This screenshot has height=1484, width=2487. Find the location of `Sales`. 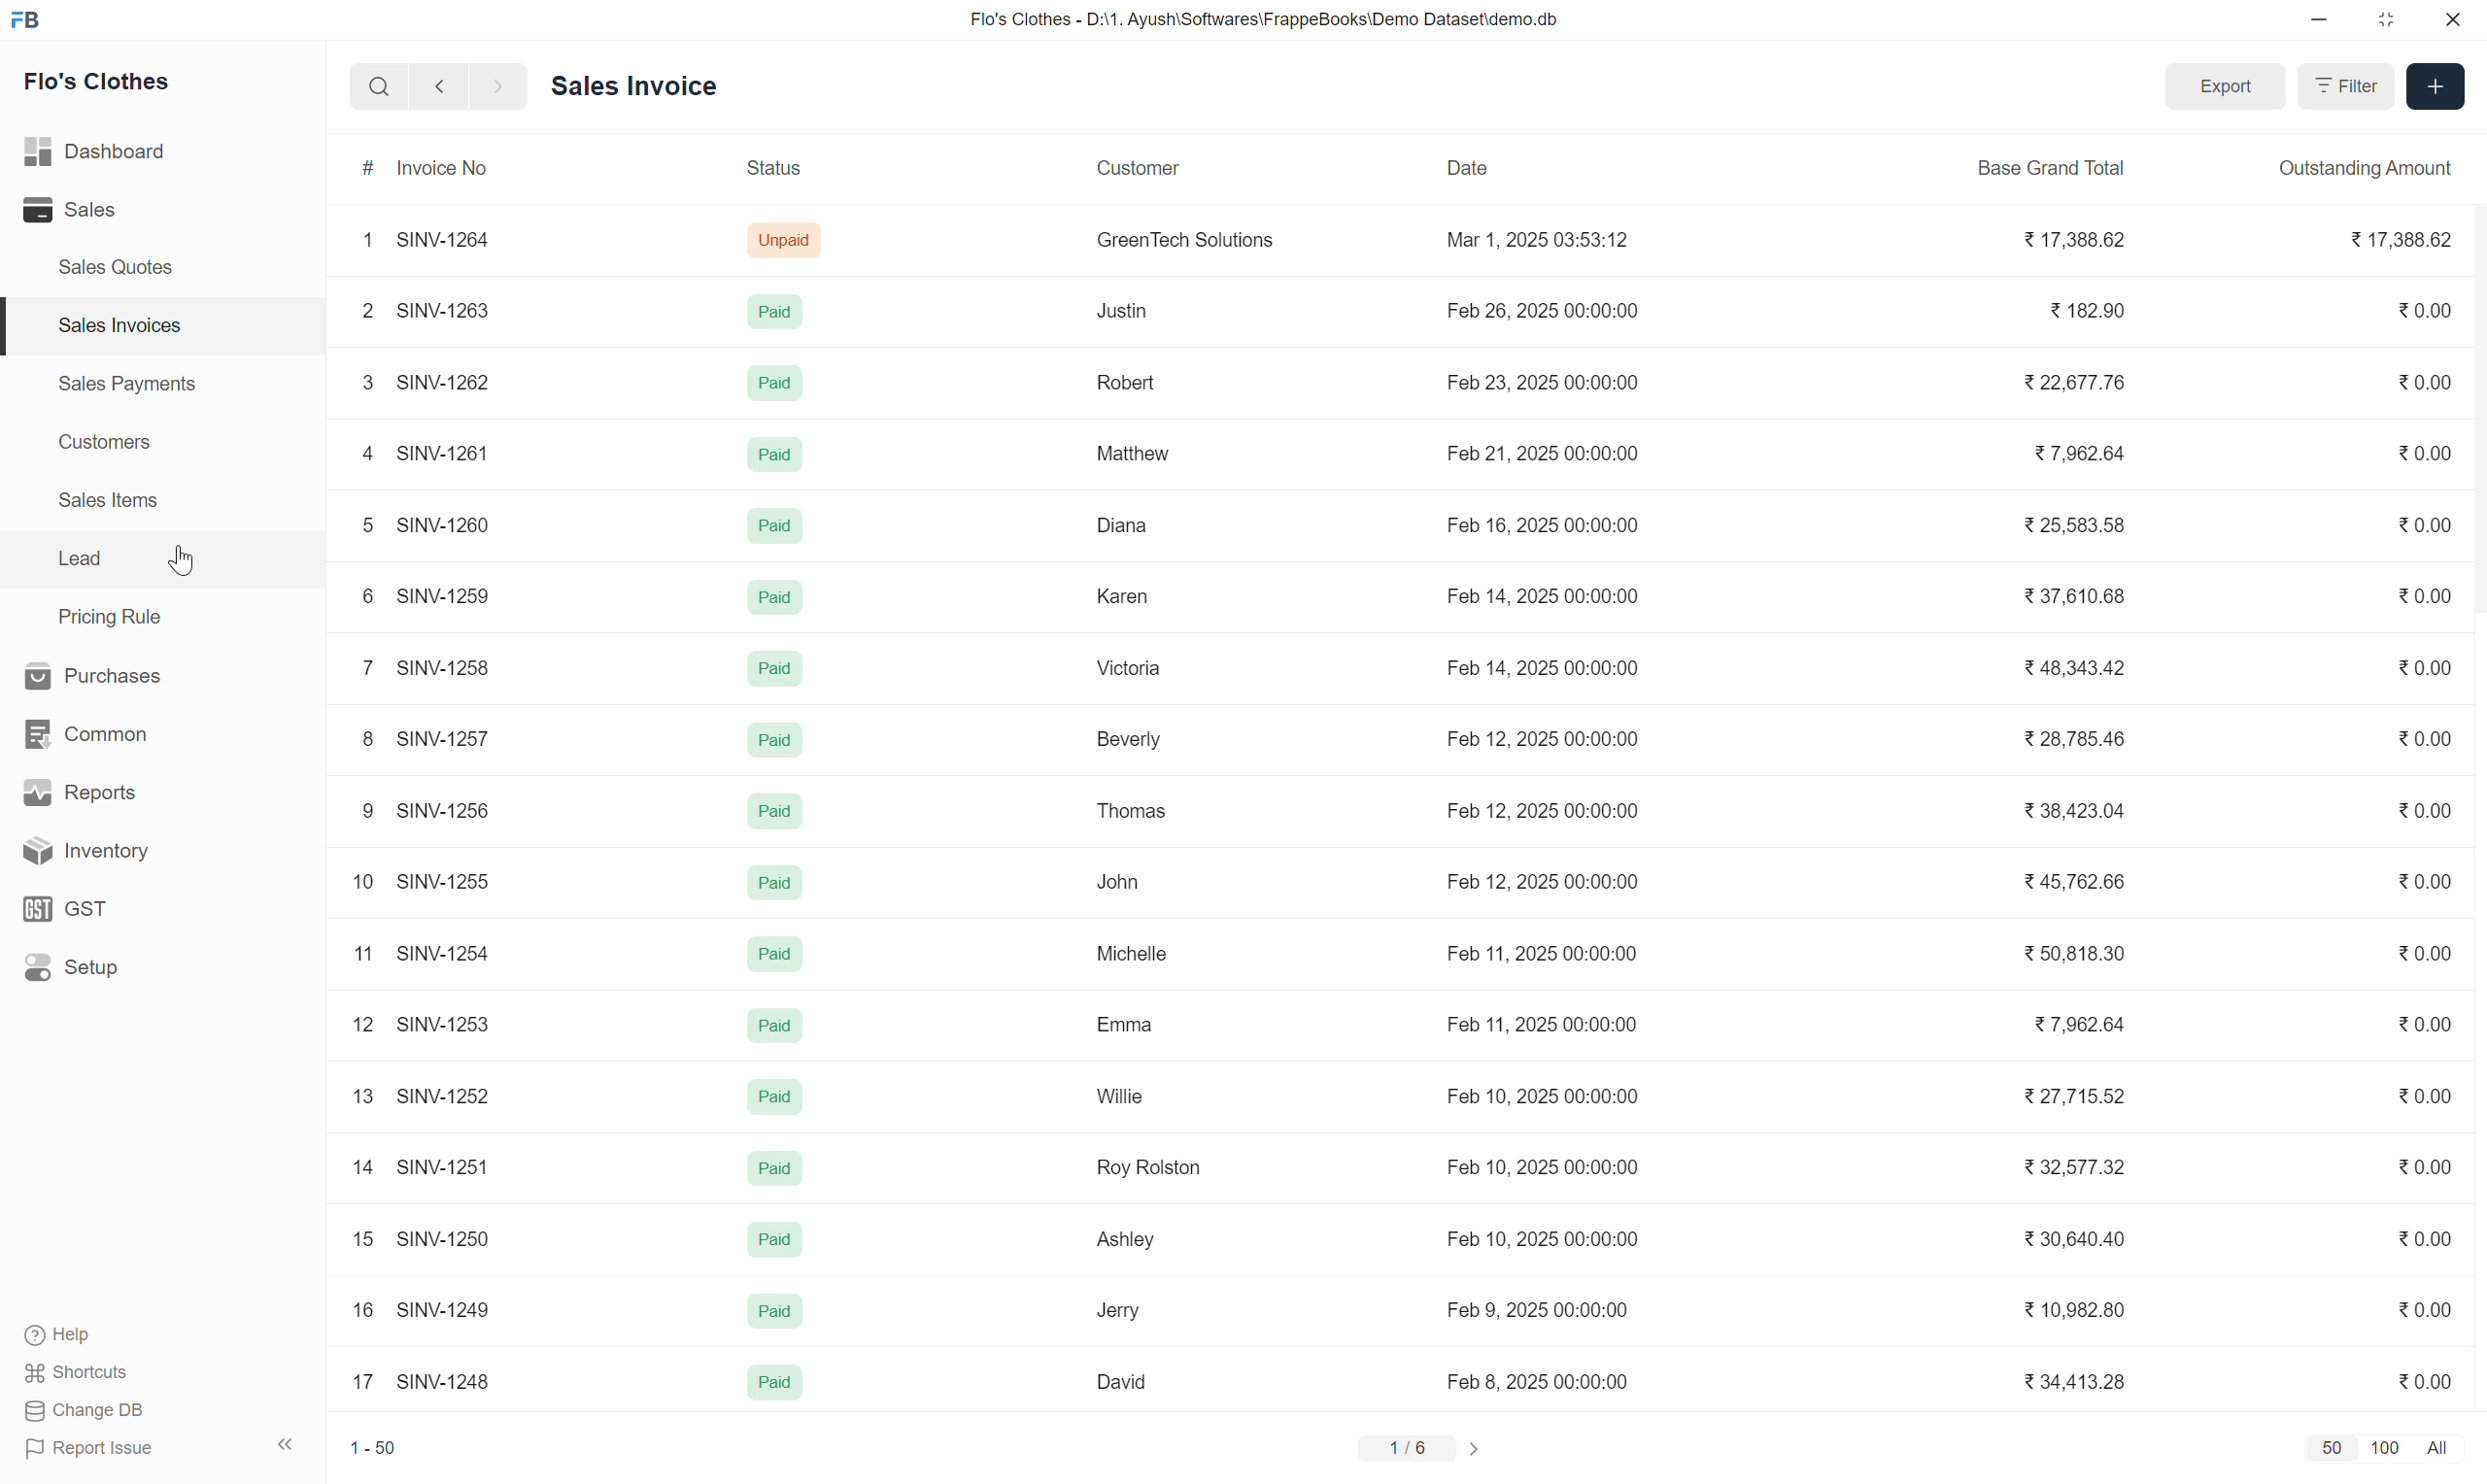

Sales is located at coordinates (70, 210).